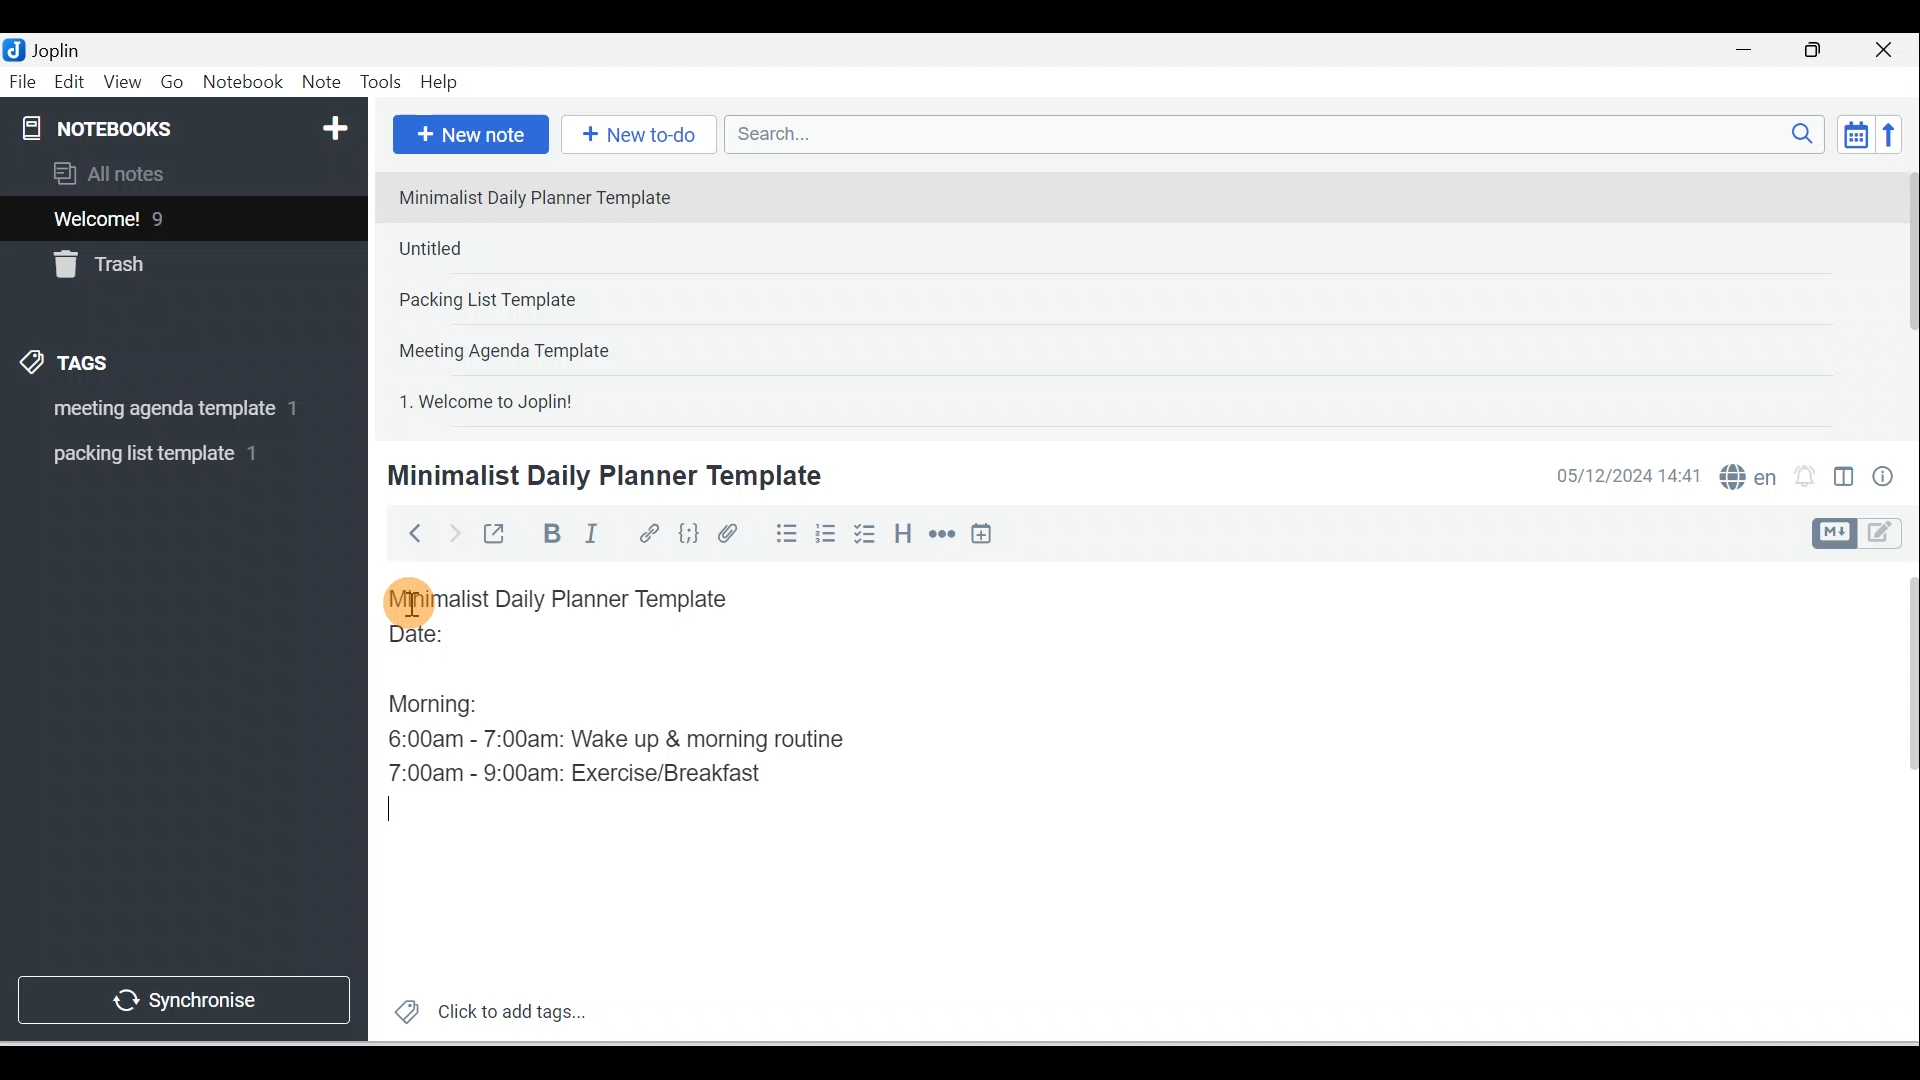 This screenshot has height=1080, width=1920. What do you see at coordinates (169, 214) in the screenshot?
I see `Notes` at bounding box center [169, 214].